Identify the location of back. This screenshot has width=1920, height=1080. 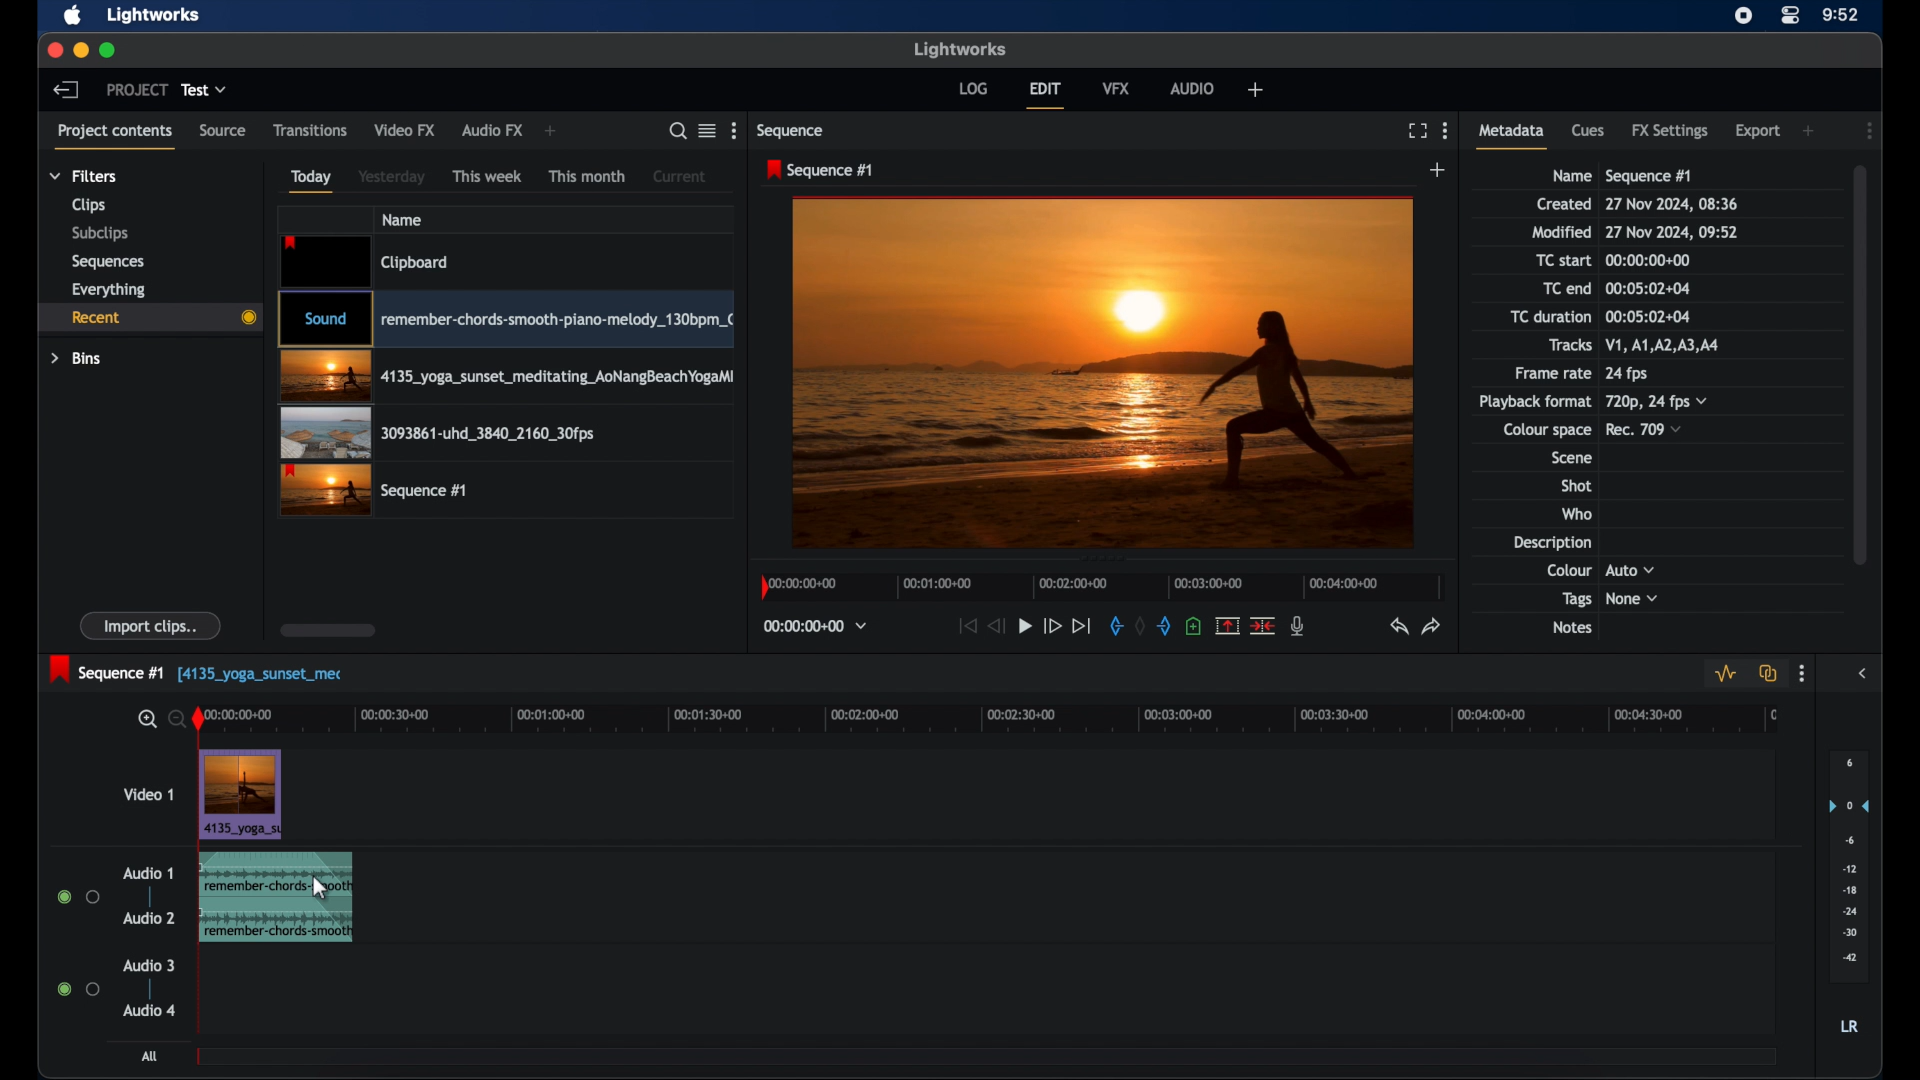
(66, 90).